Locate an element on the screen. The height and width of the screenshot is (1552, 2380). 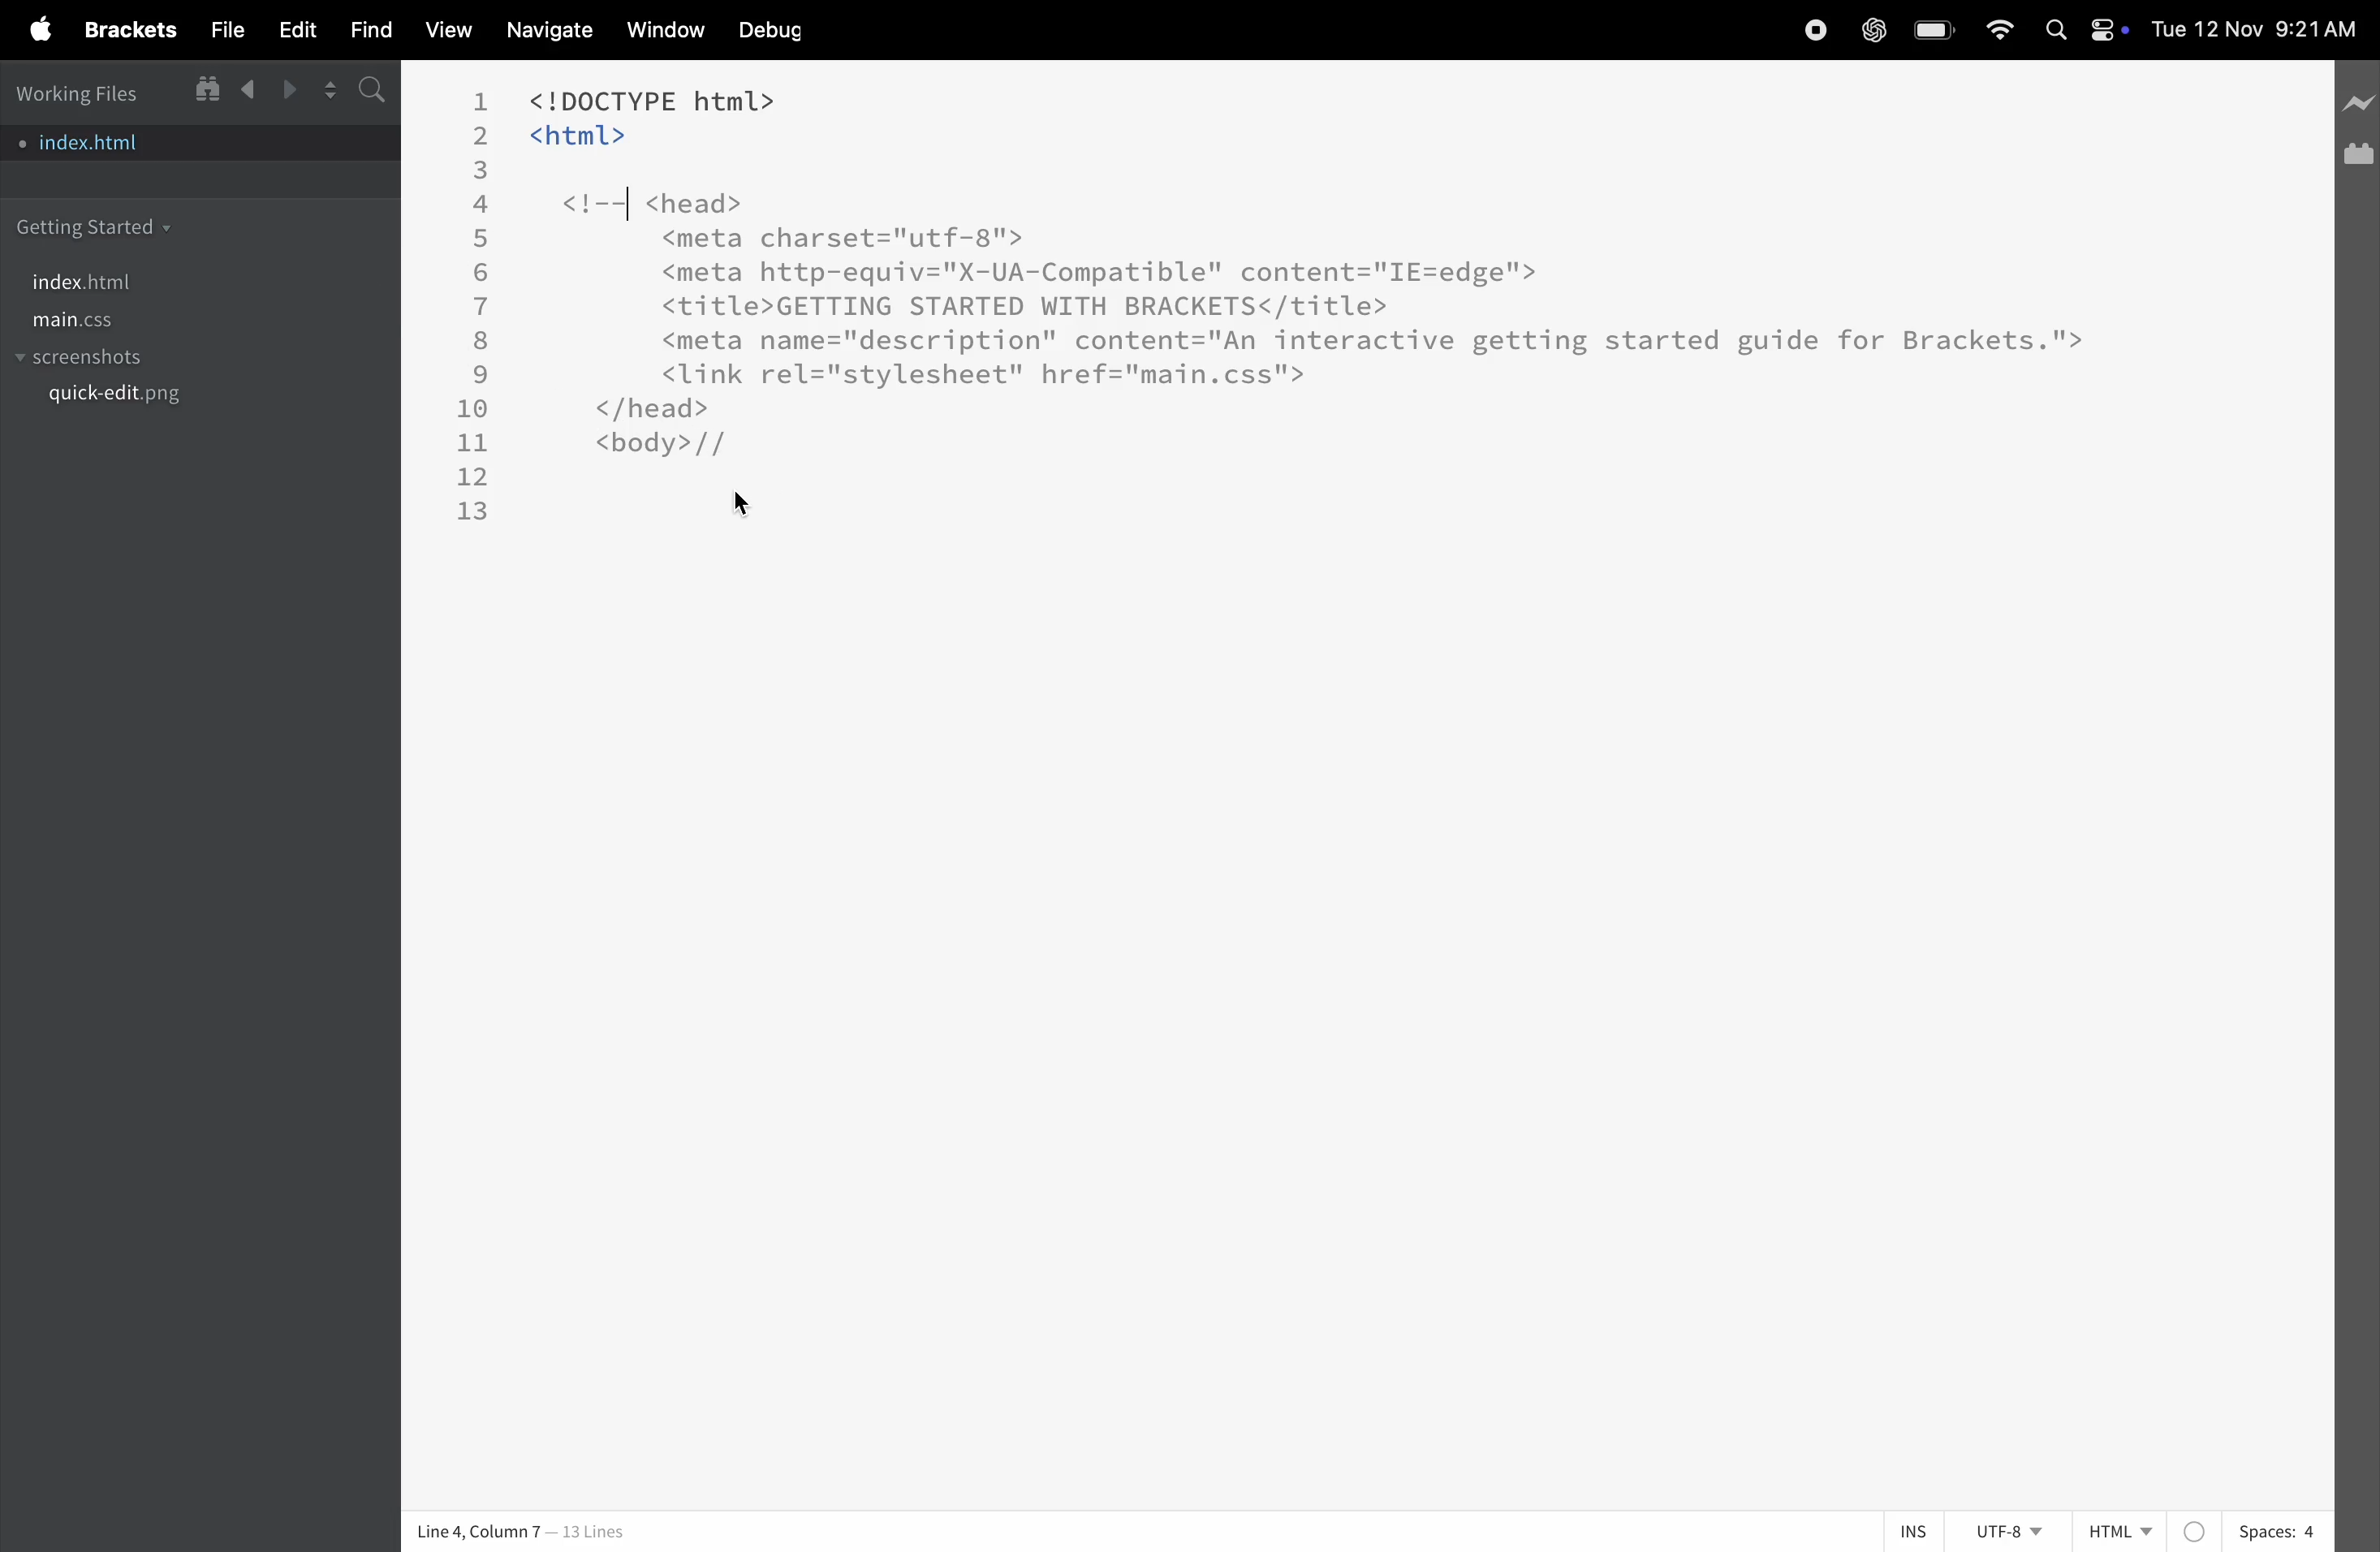
navigate is located at coordinates (545, 33).